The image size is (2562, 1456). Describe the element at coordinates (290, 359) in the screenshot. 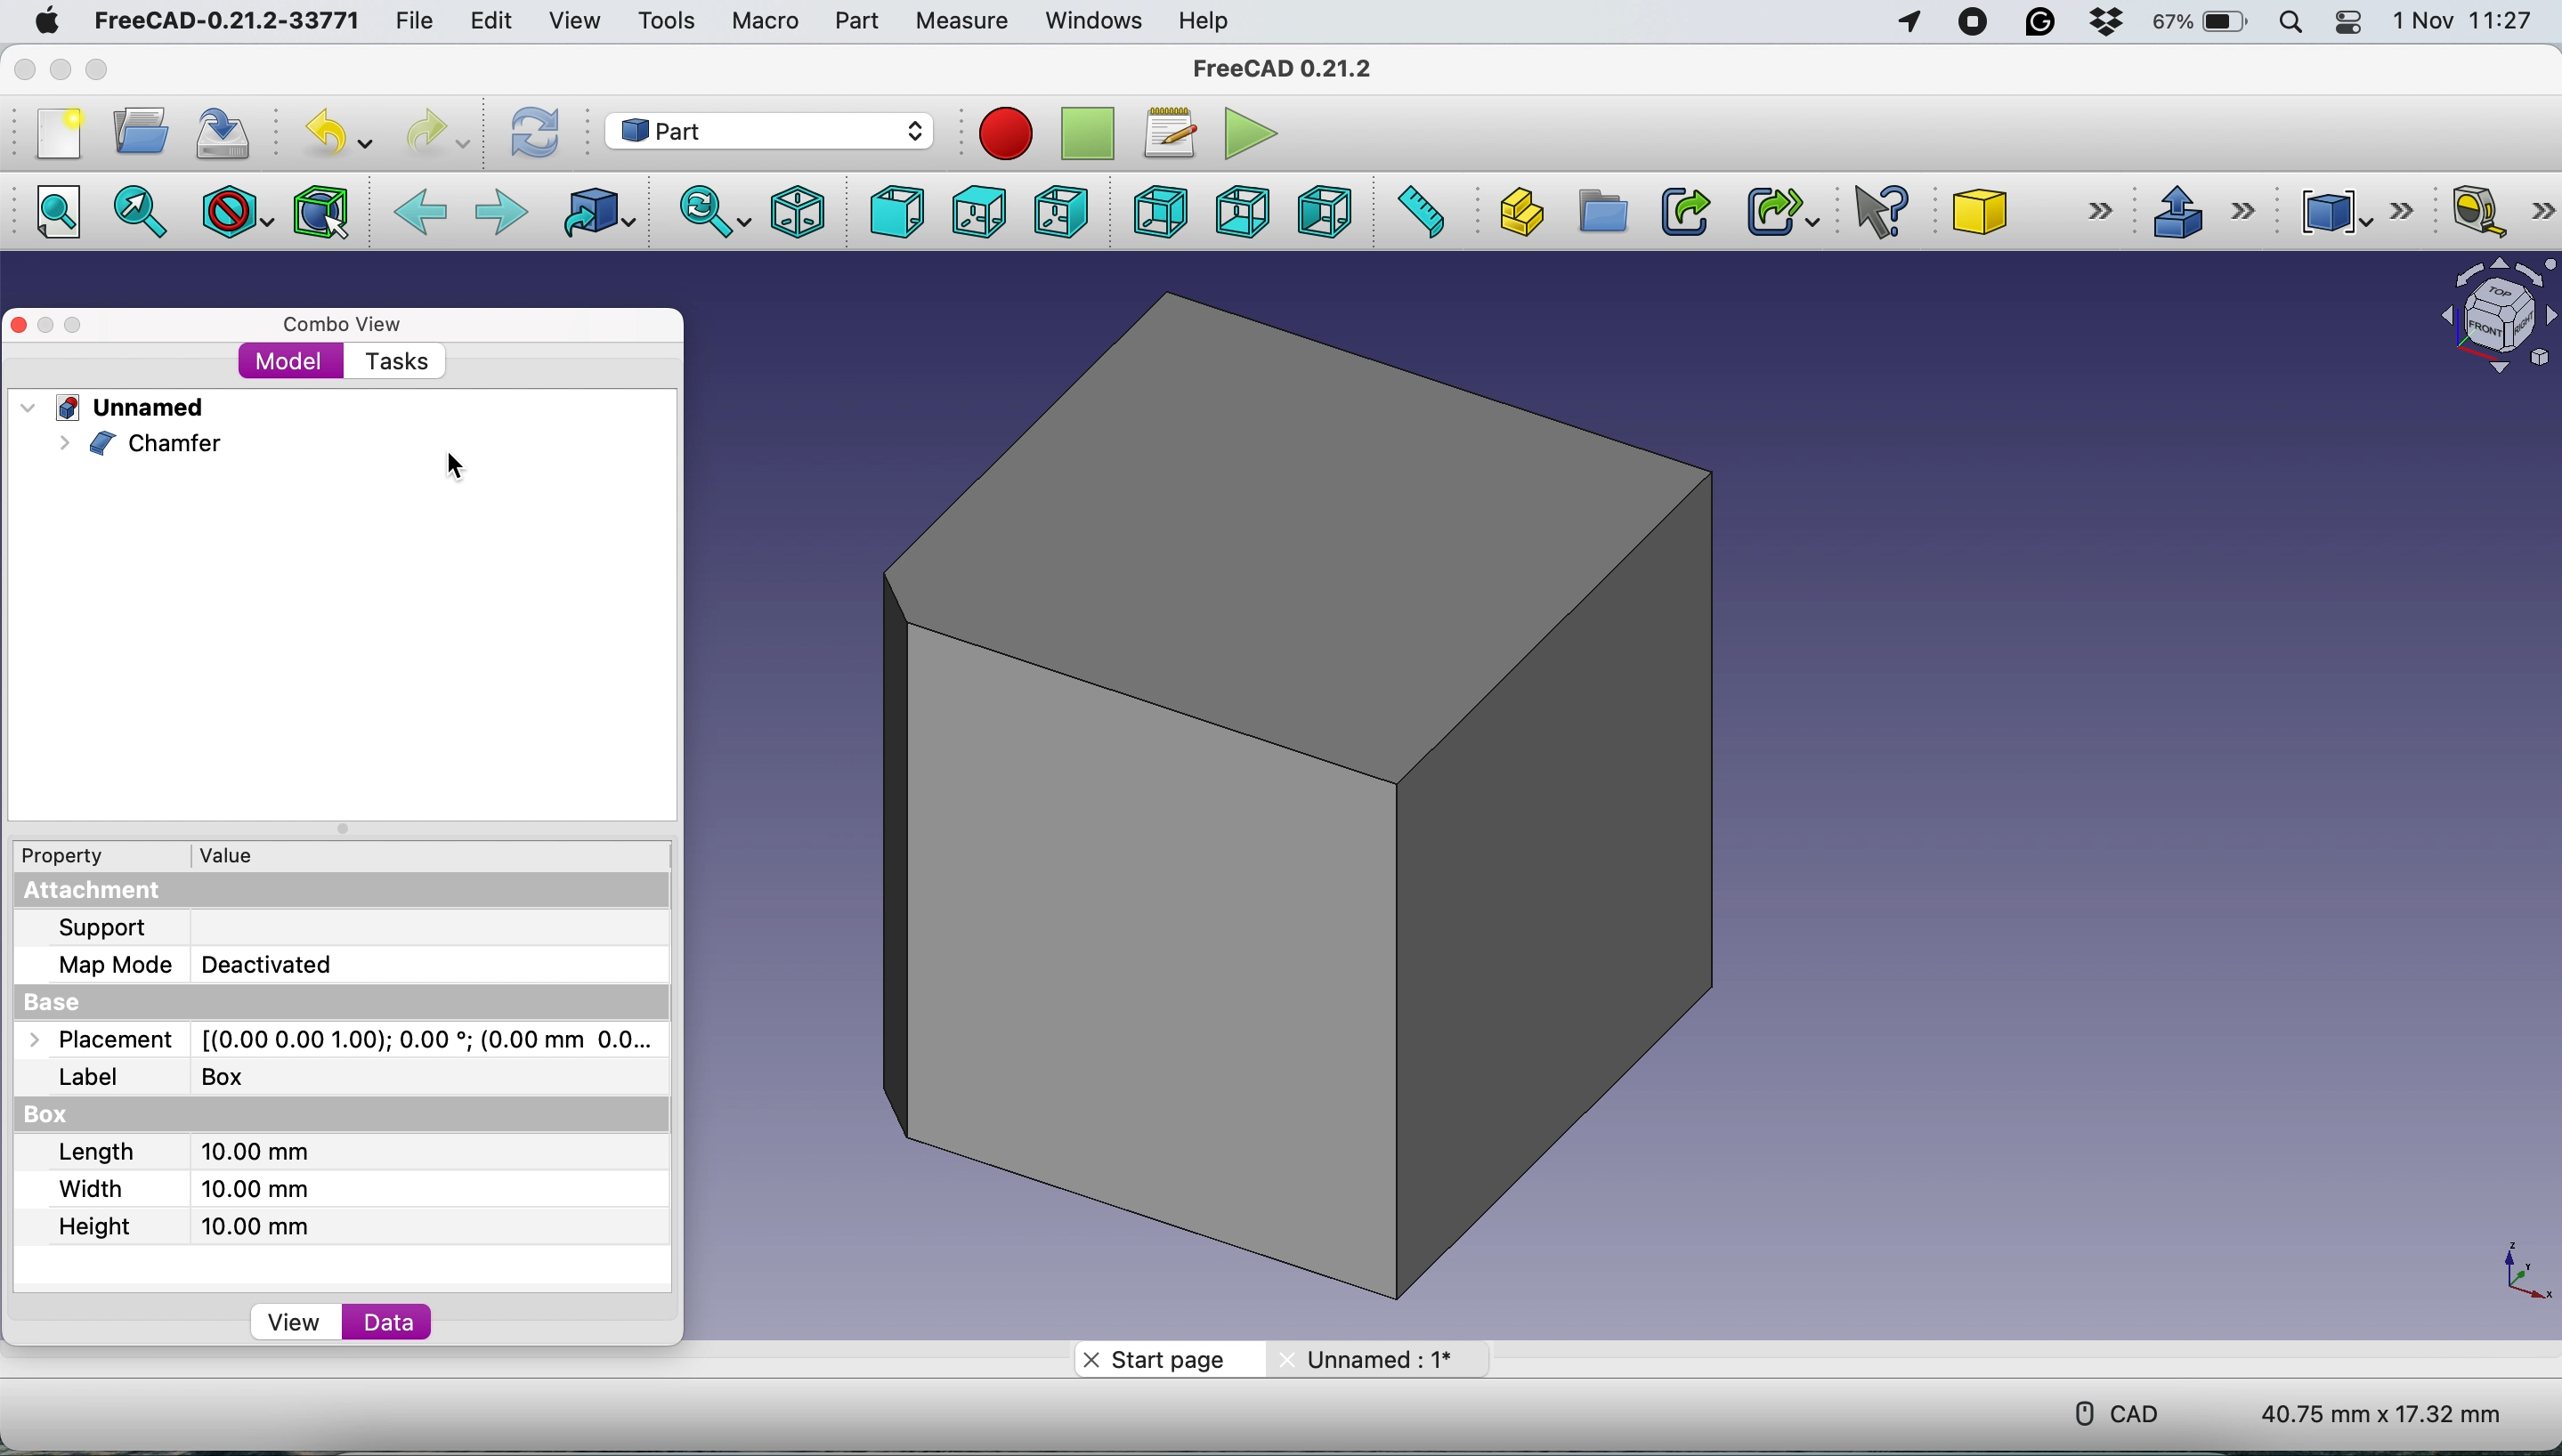

I see `model` at that location.